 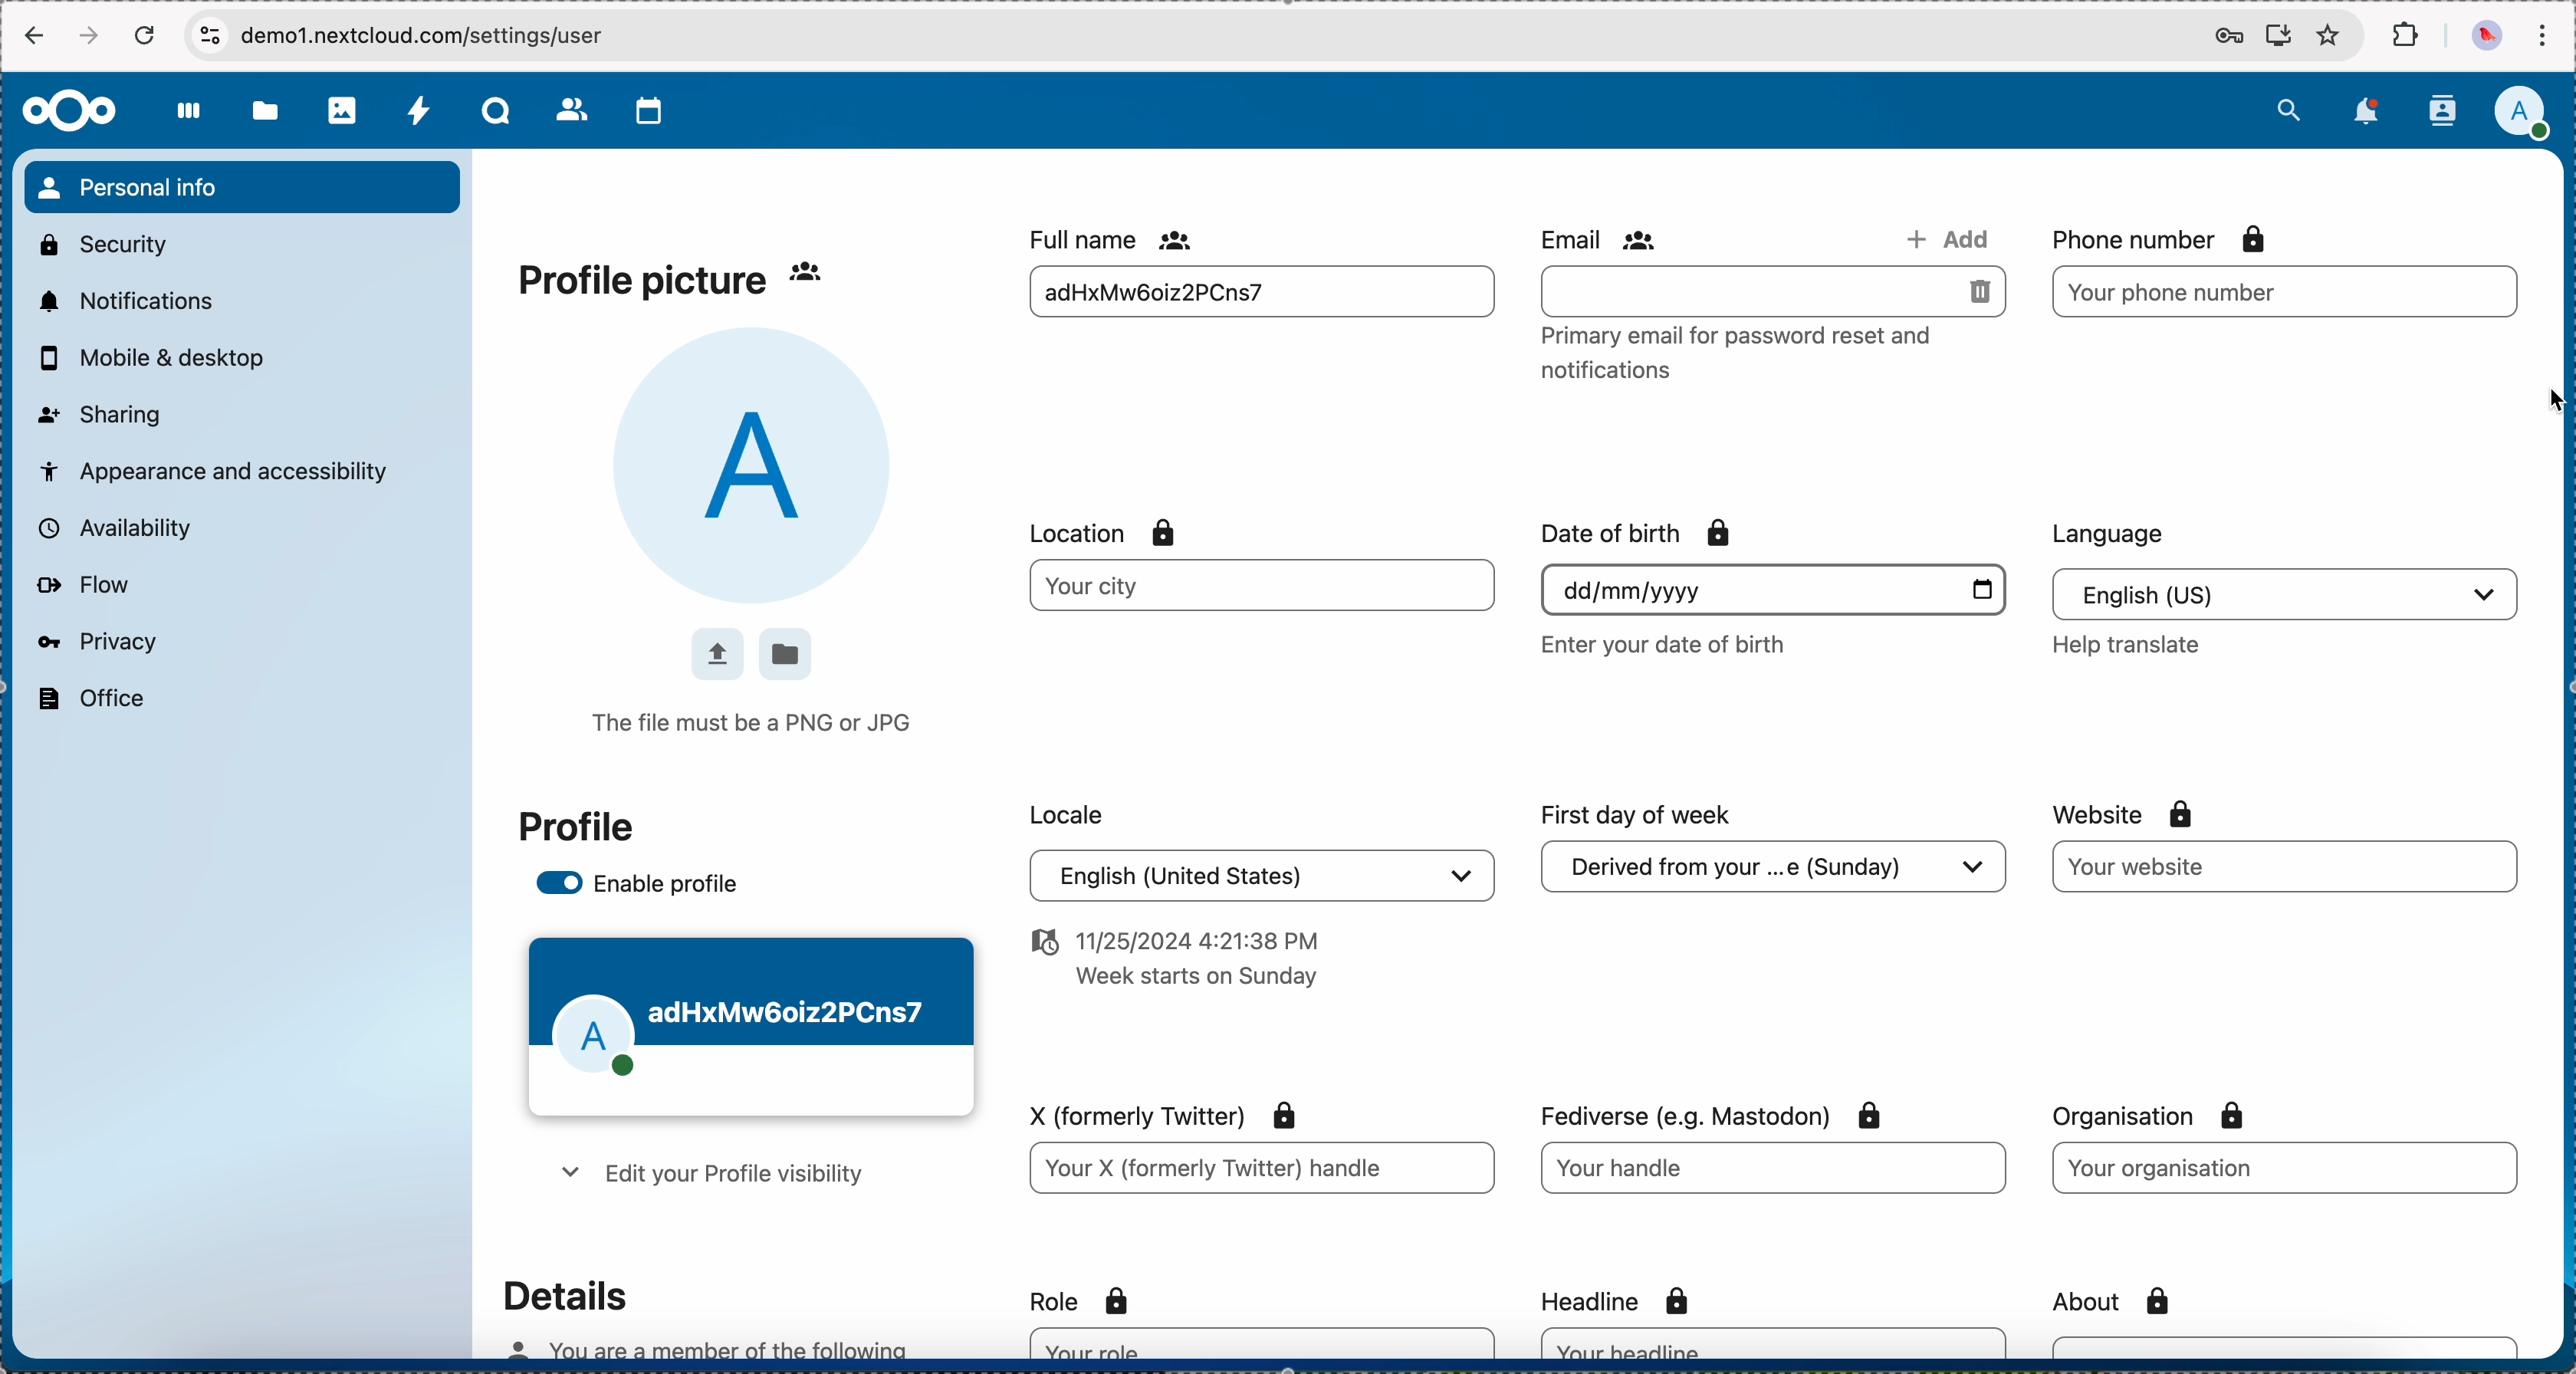 What do you see at coordinates (2484, 37) in the screenshot?
I see `profile picture` at bounding box center [2484, 37].